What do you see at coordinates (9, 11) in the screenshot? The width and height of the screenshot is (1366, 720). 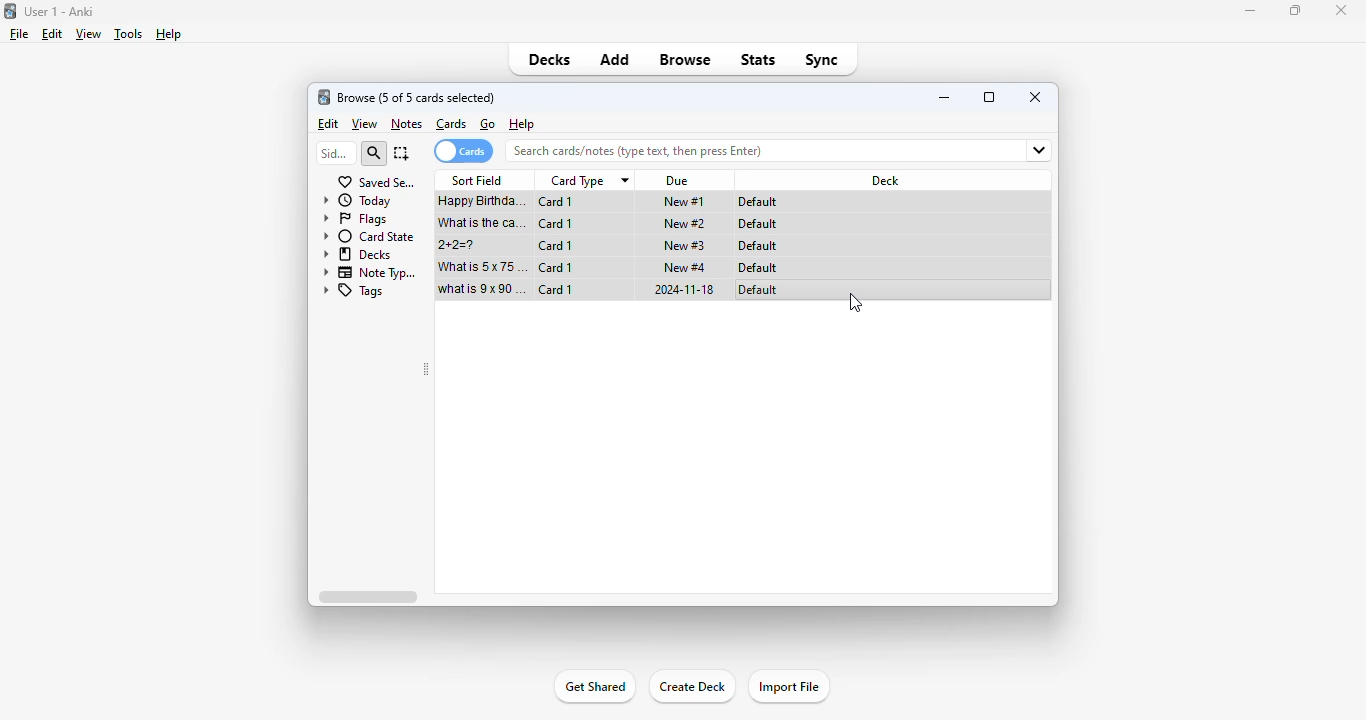 I see `logo` at bounding box center [9, 11].